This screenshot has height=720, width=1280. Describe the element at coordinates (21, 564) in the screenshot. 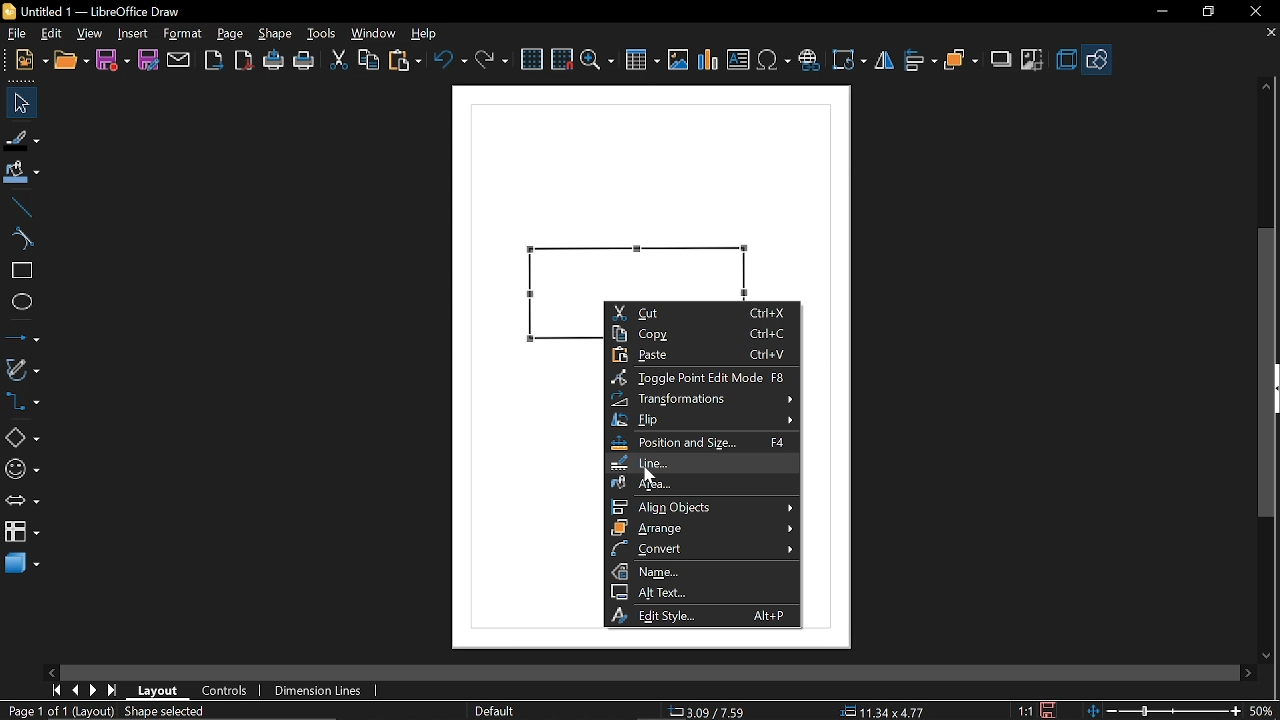

I see `3d shapes` at that location.